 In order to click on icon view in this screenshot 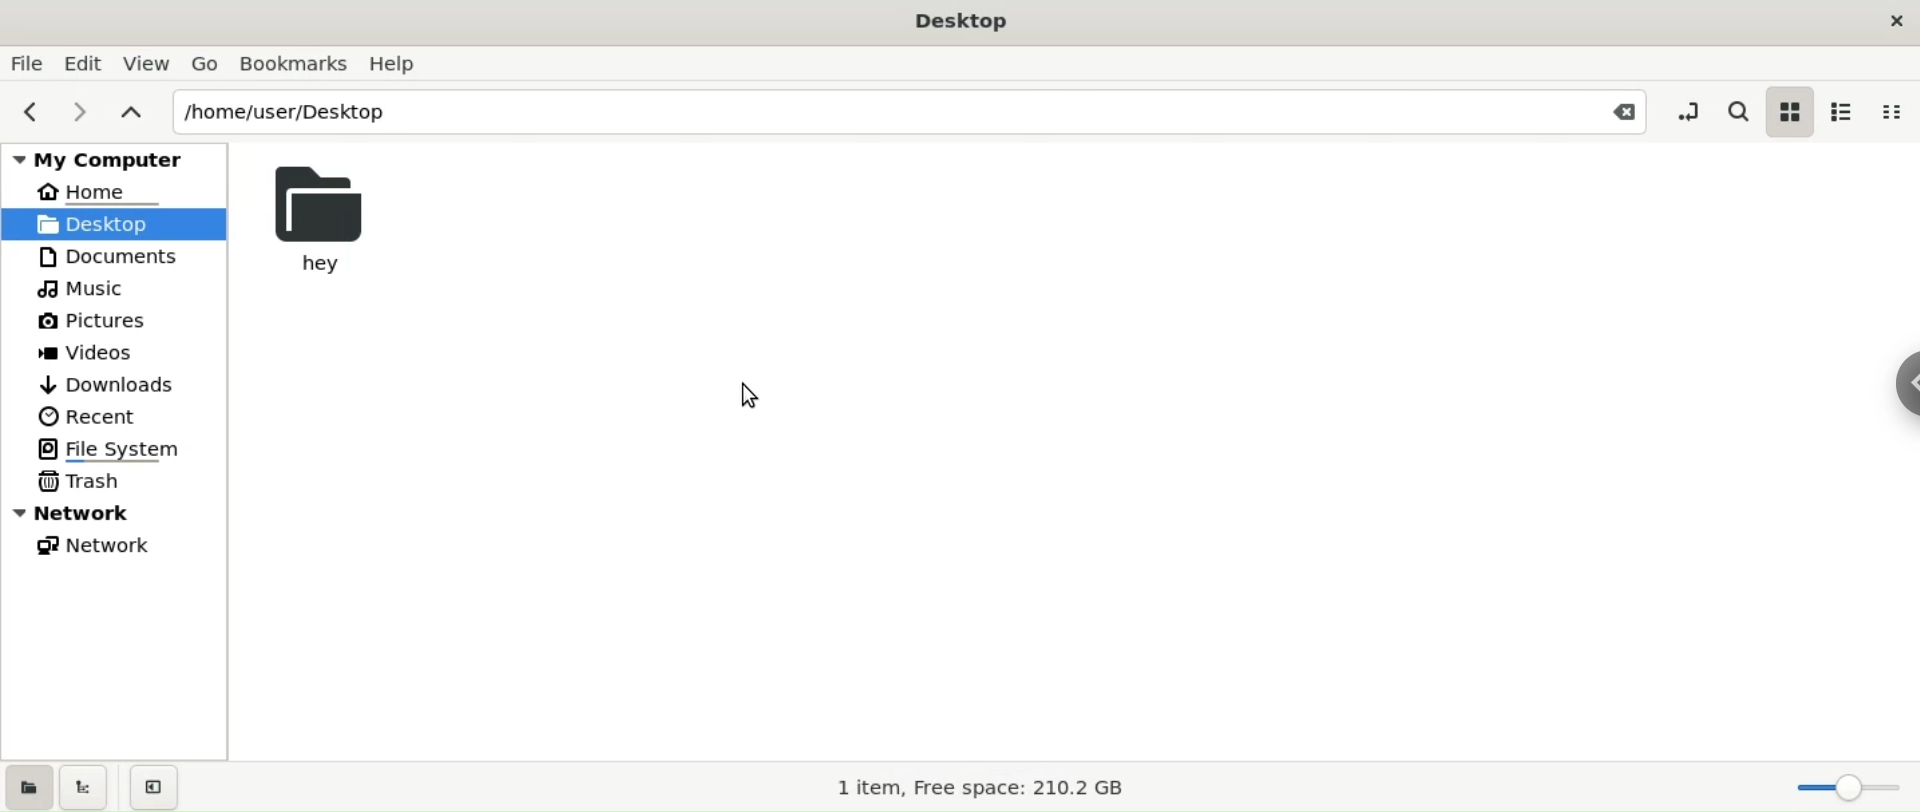, I will do `click(1792, 114)`.